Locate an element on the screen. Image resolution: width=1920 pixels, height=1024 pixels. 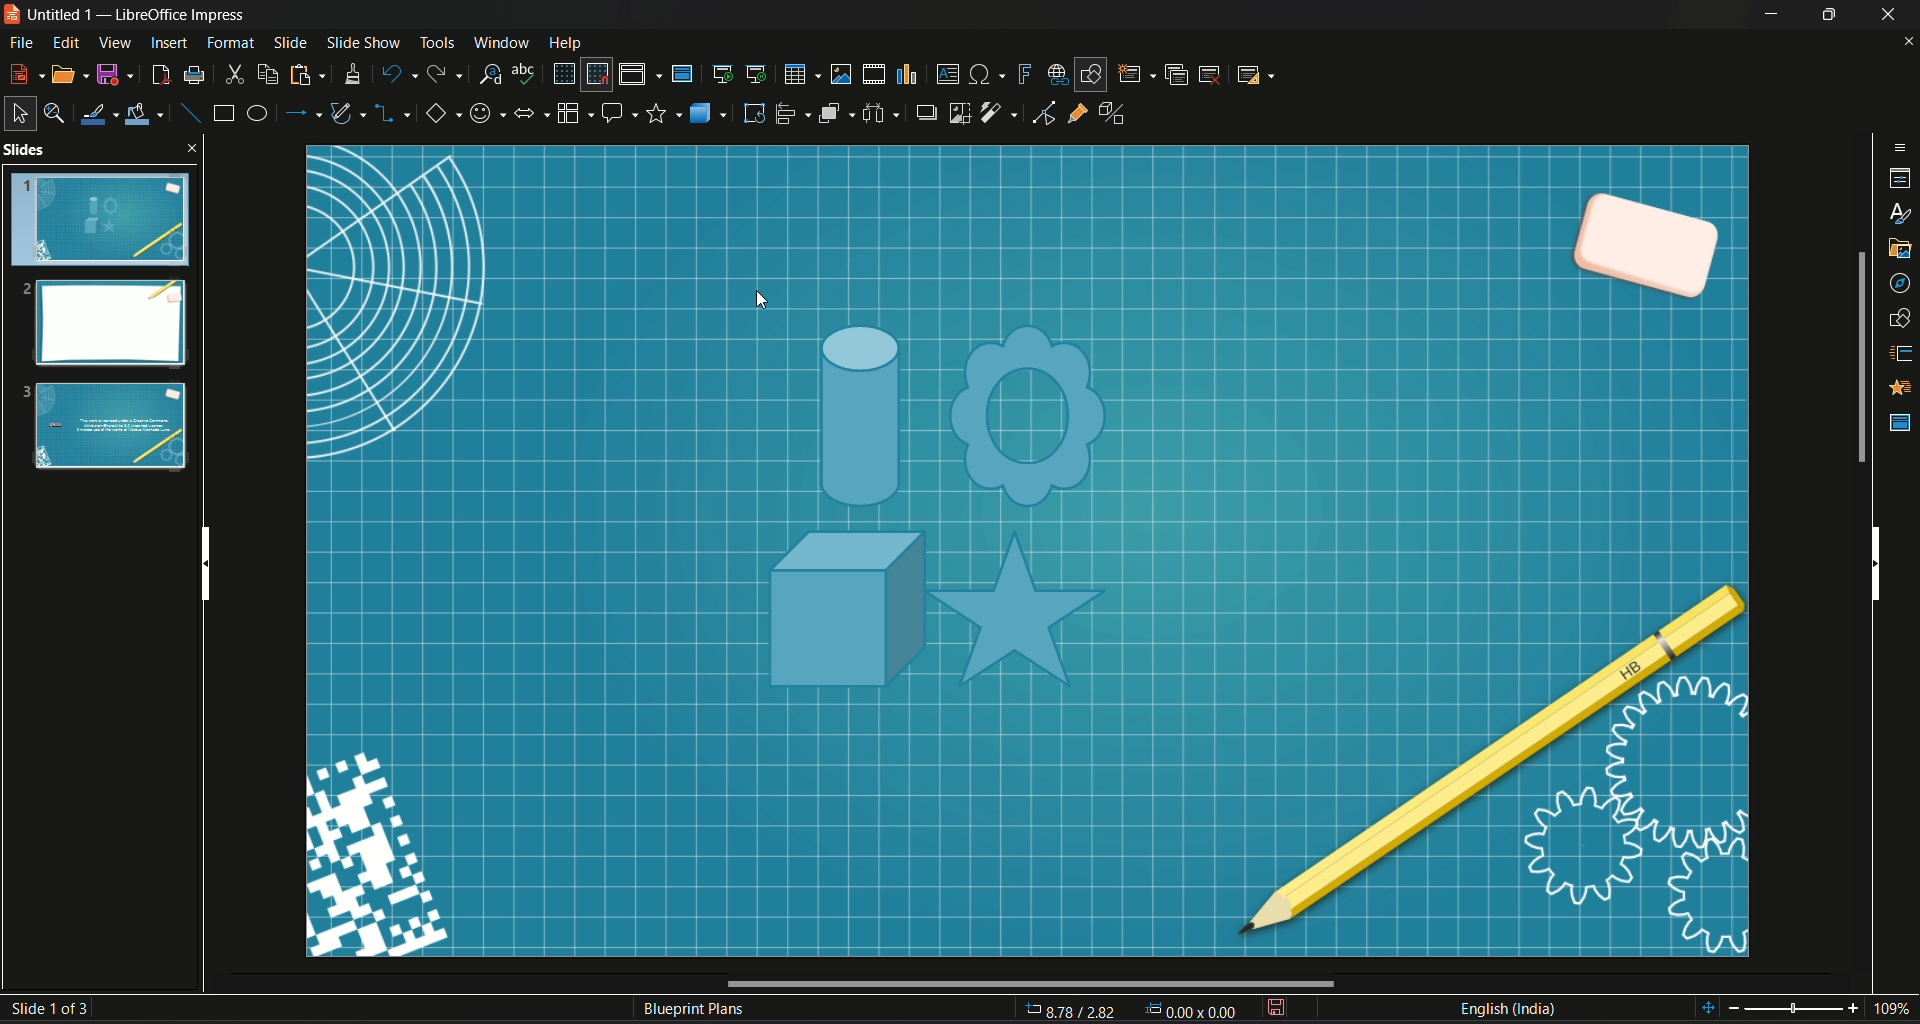
flowchart is located at coordinates (573, 113).